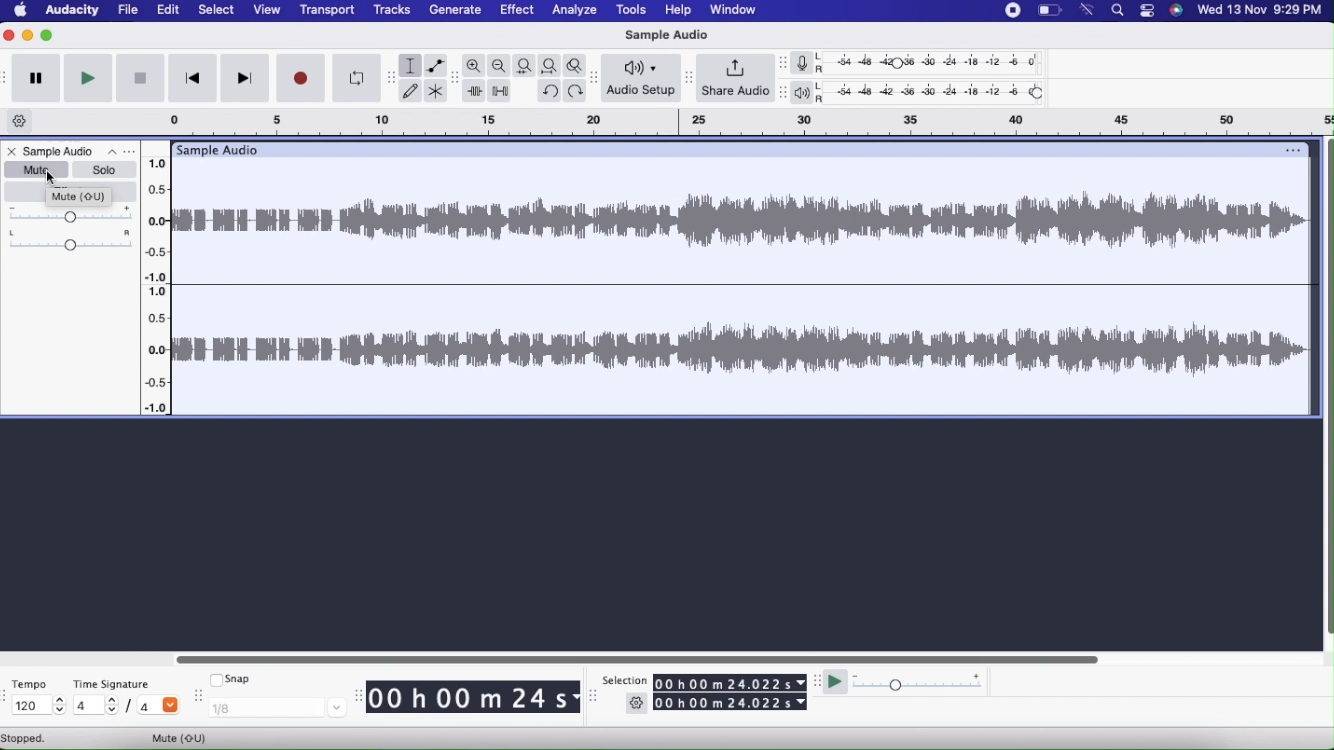 Image resolution: width=1334 pixels, height=750 pixels. I want to click on 00 h 00 m 24.022s, so click(729, 683).